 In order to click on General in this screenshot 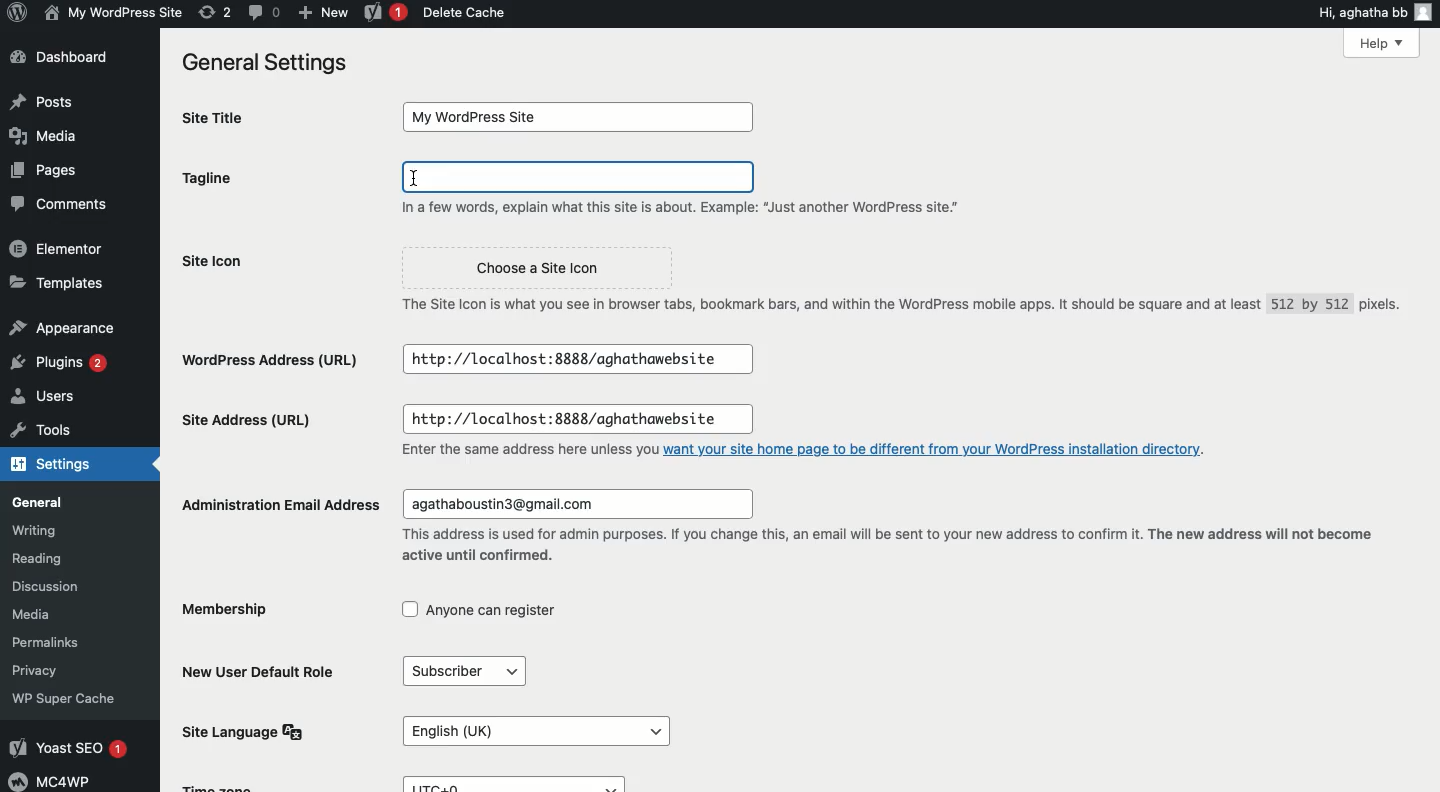, I will do `click(65, 502)`.